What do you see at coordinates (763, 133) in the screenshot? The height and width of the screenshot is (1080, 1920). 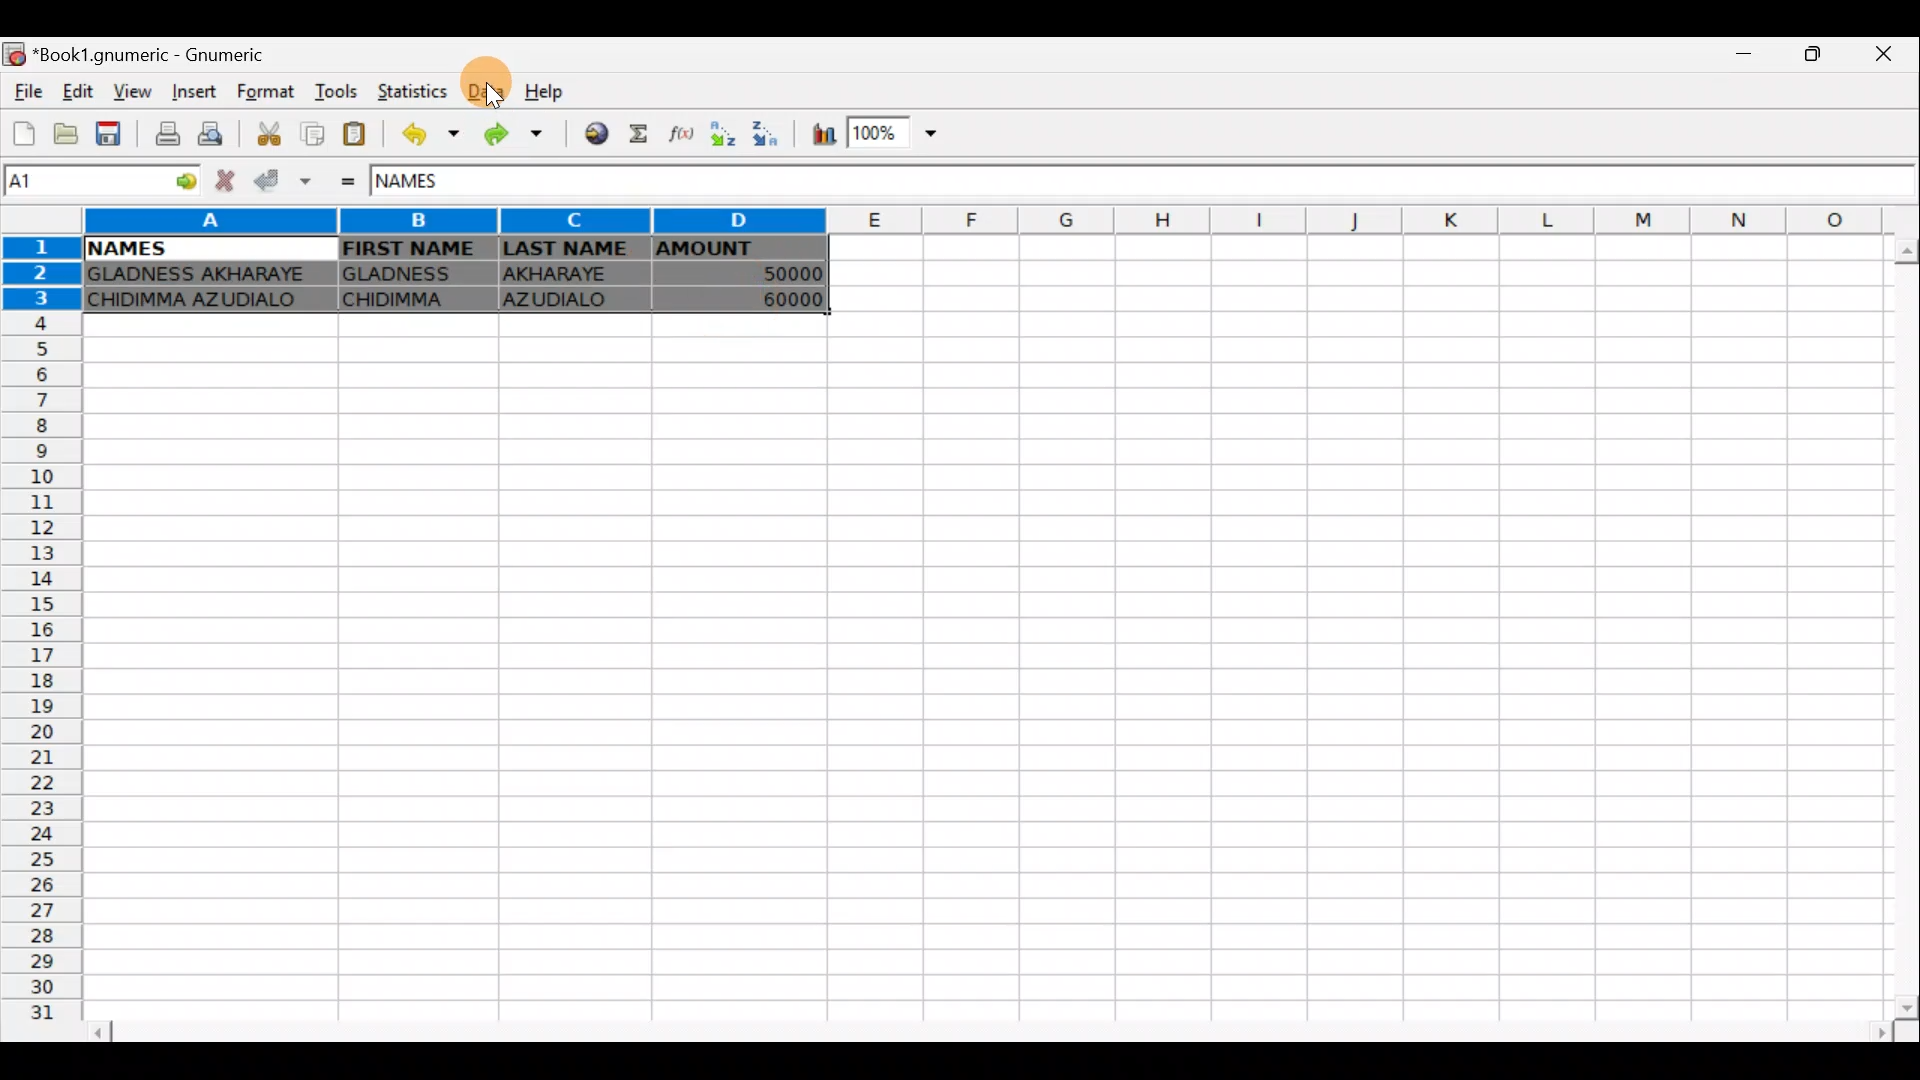 I see `Sort Descending order` at bounding box center [763, 133].